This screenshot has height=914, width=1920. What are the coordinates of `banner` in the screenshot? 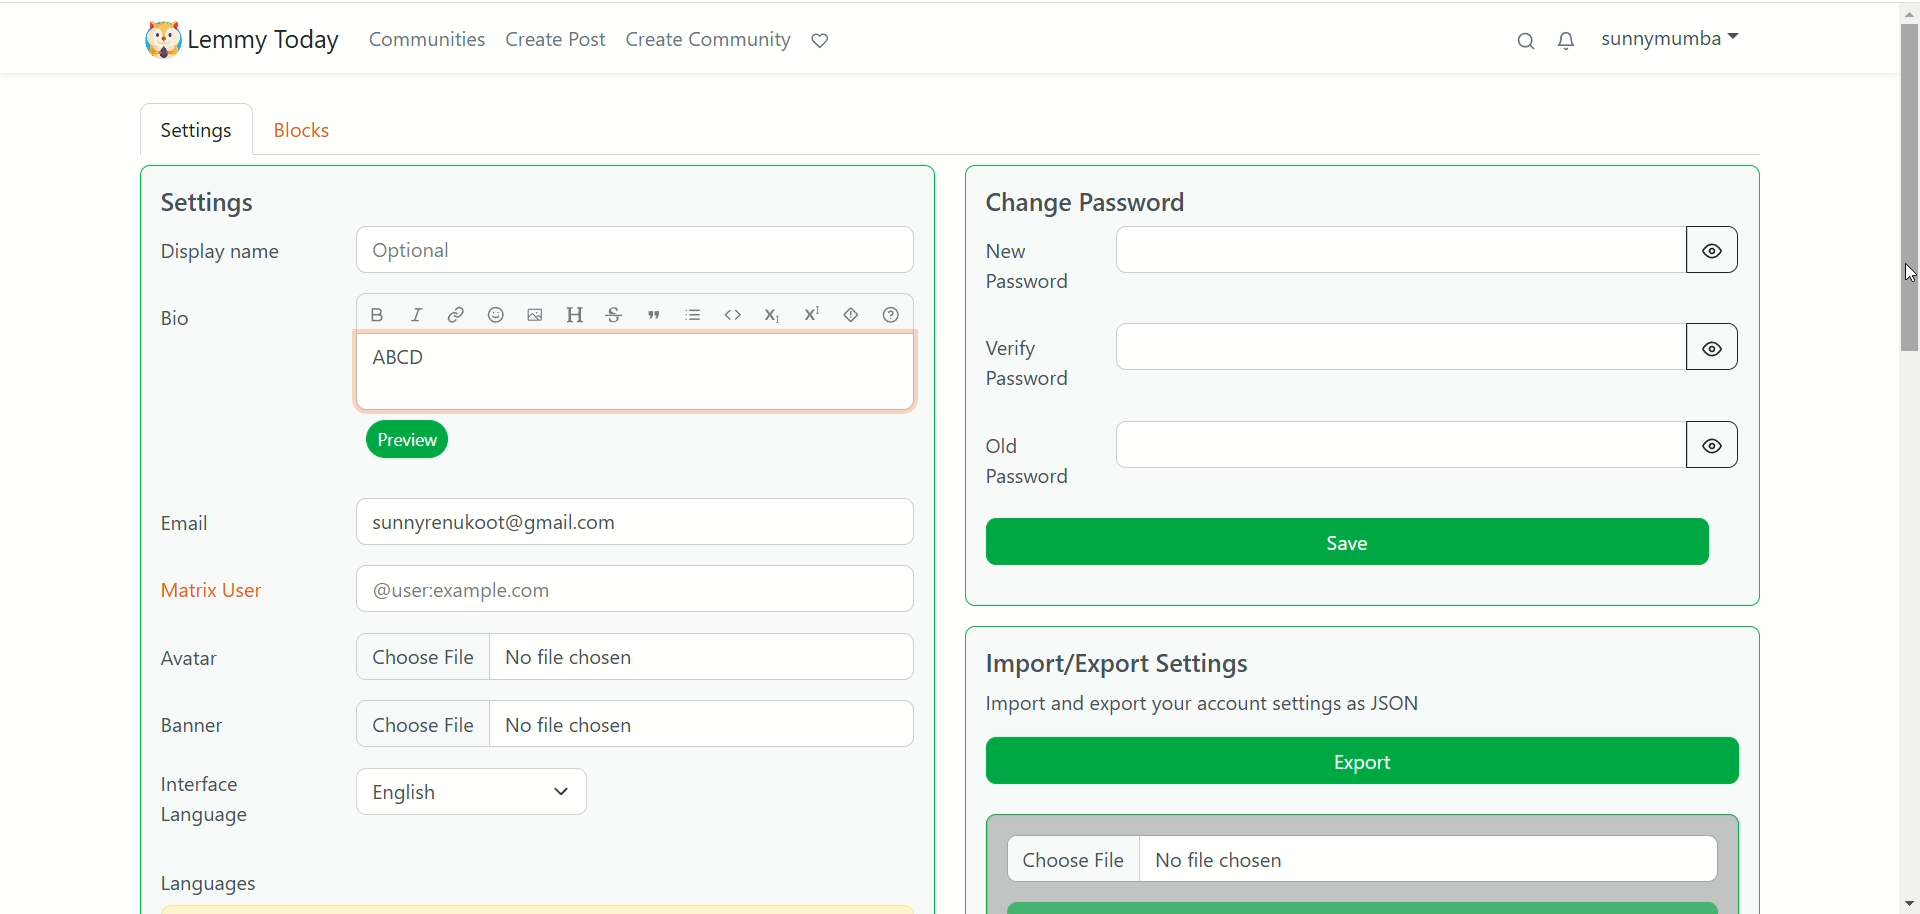 It's located at (189, 726).